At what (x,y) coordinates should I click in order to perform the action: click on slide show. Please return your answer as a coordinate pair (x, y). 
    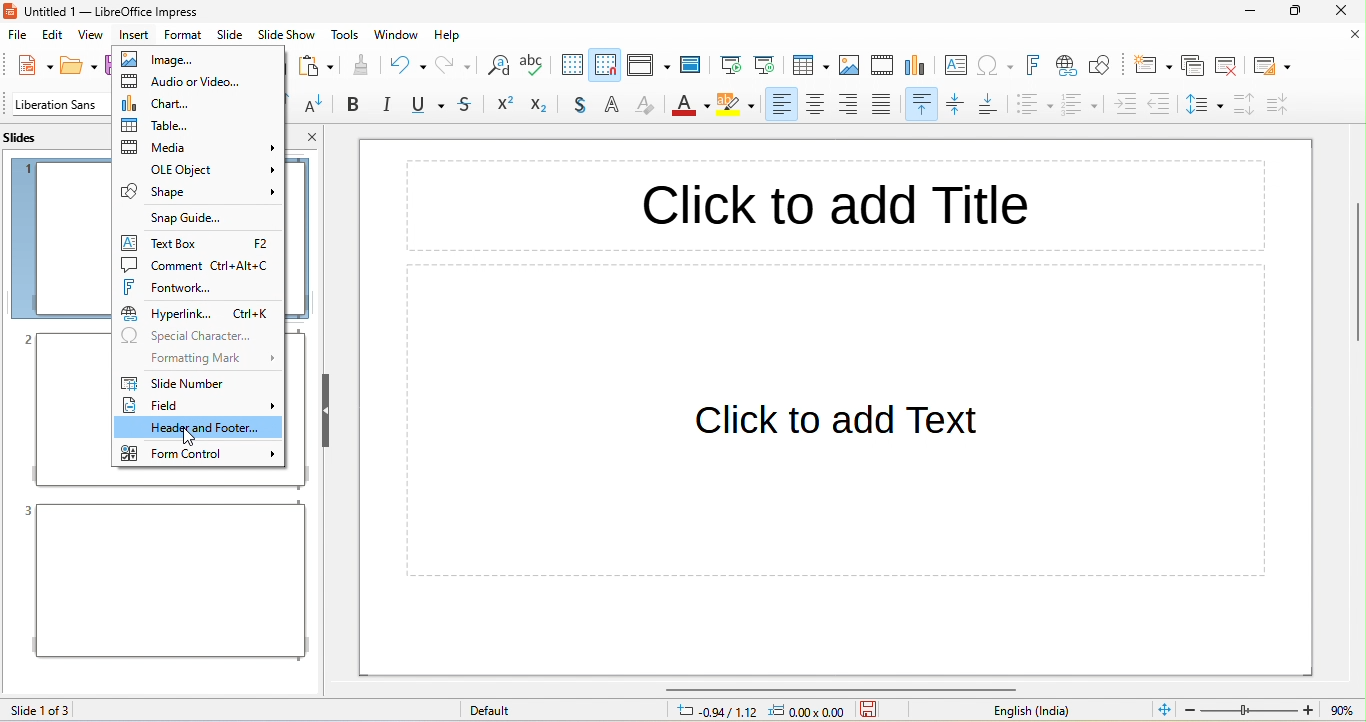
    Looking at the image, I should click on (287, 35).